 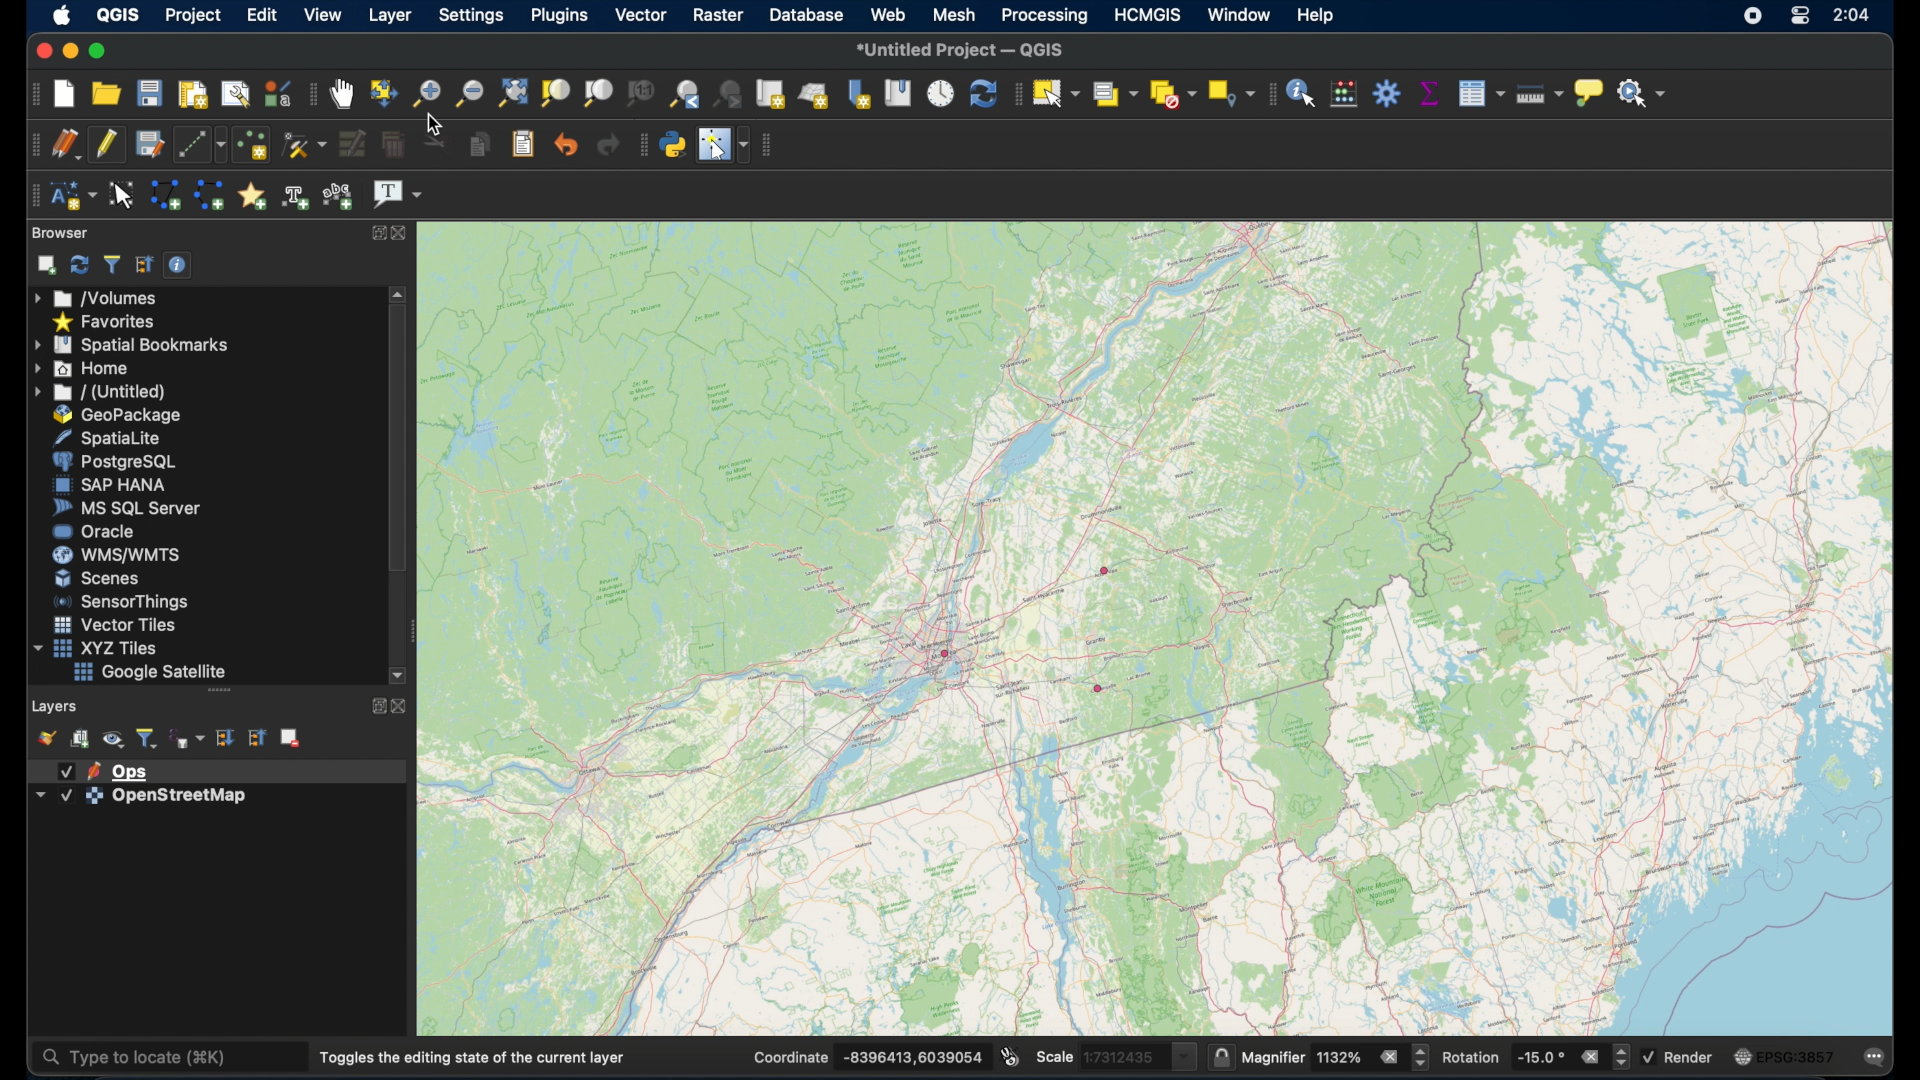 I want to click on open attributes, so click(x=1480, y=93).